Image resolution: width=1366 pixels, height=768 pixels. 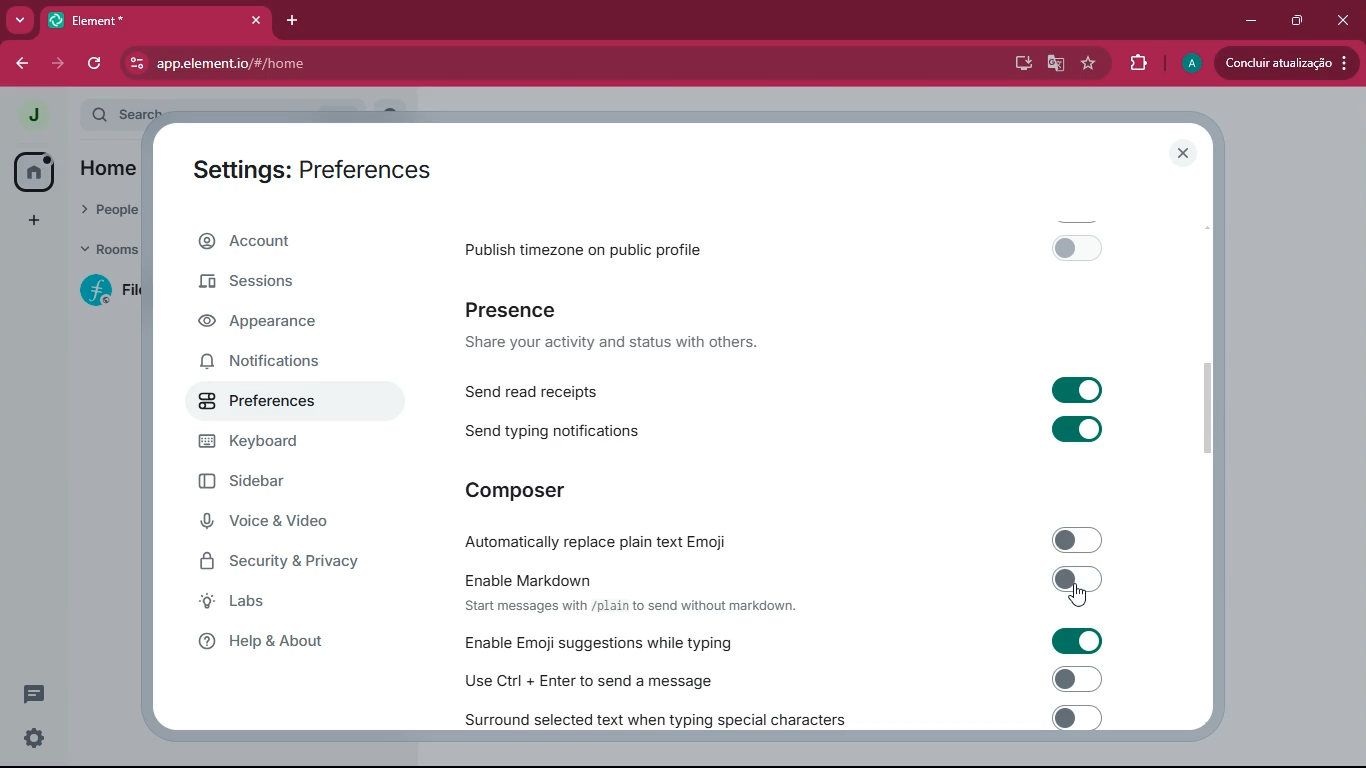 I want to click on cursor, so click(x=1078, y=597).